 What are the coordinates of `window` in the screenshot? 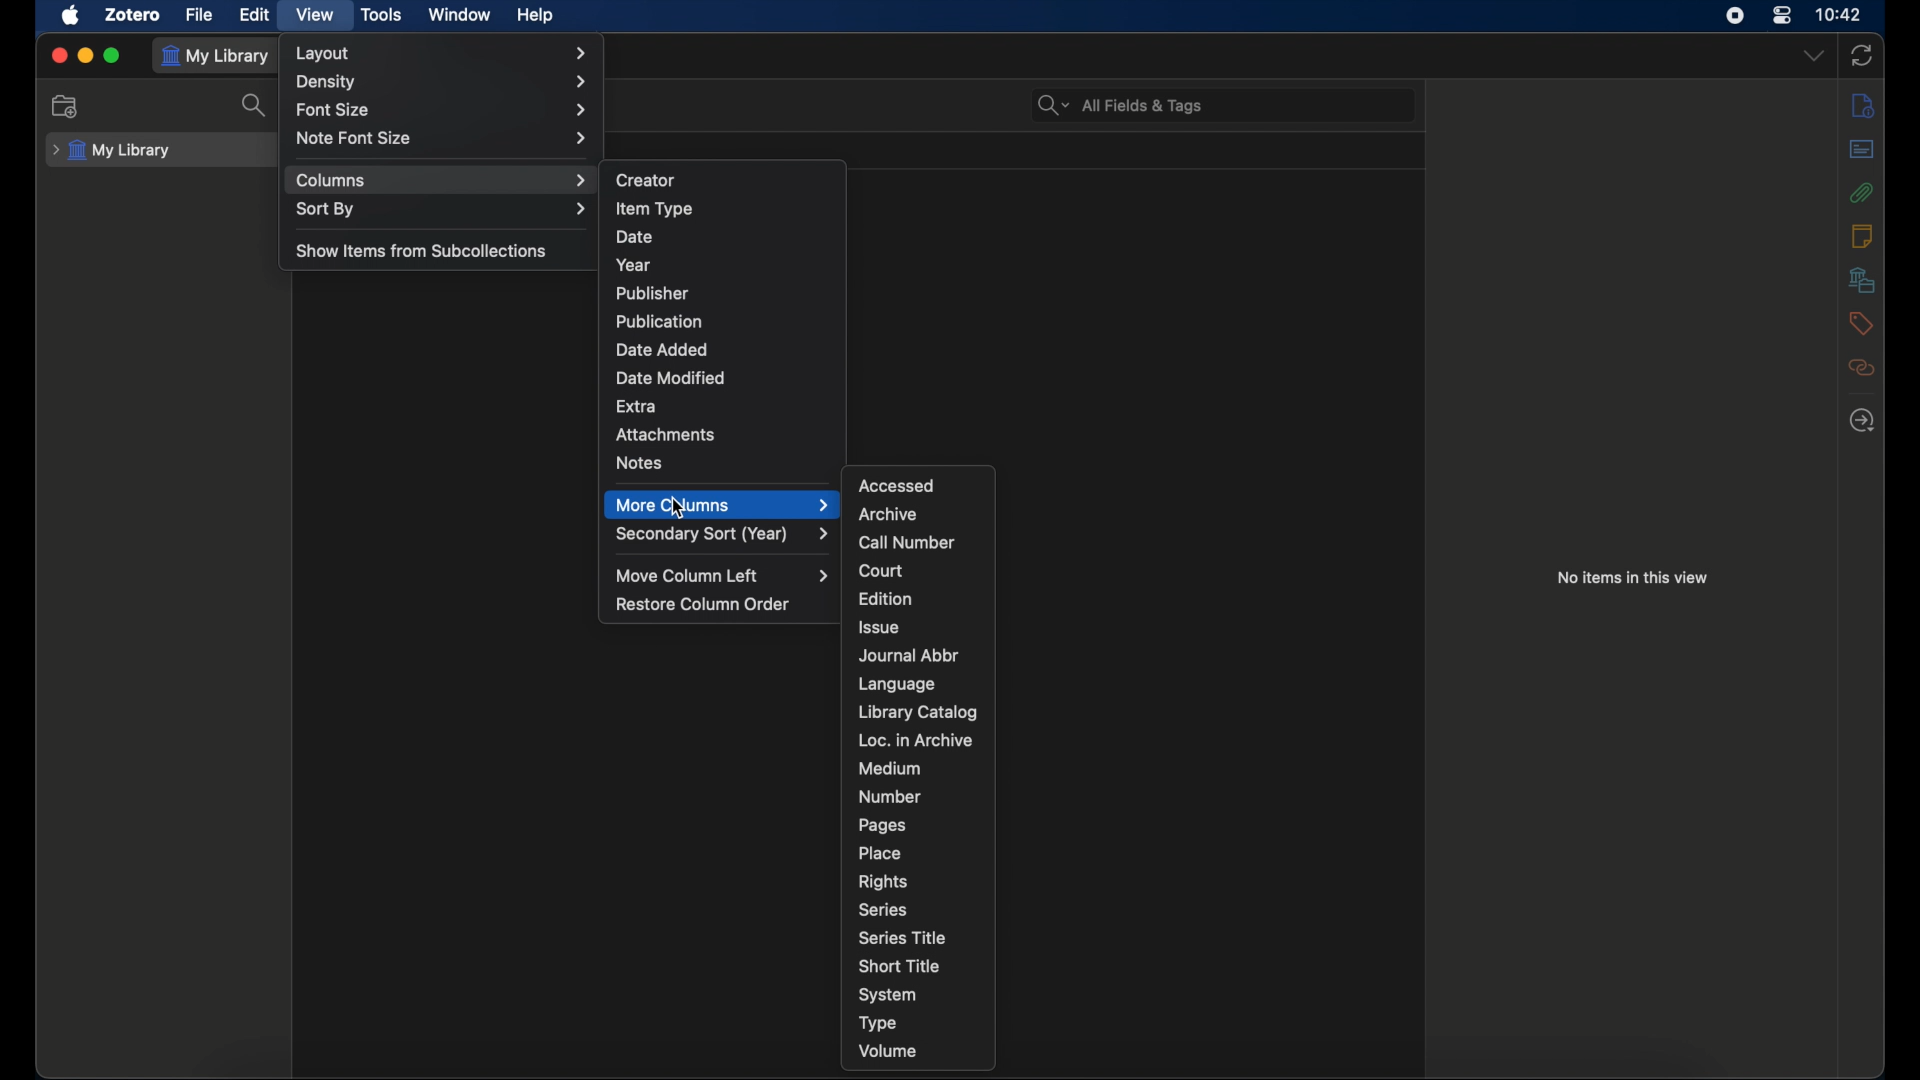 It's located at (458, 14).